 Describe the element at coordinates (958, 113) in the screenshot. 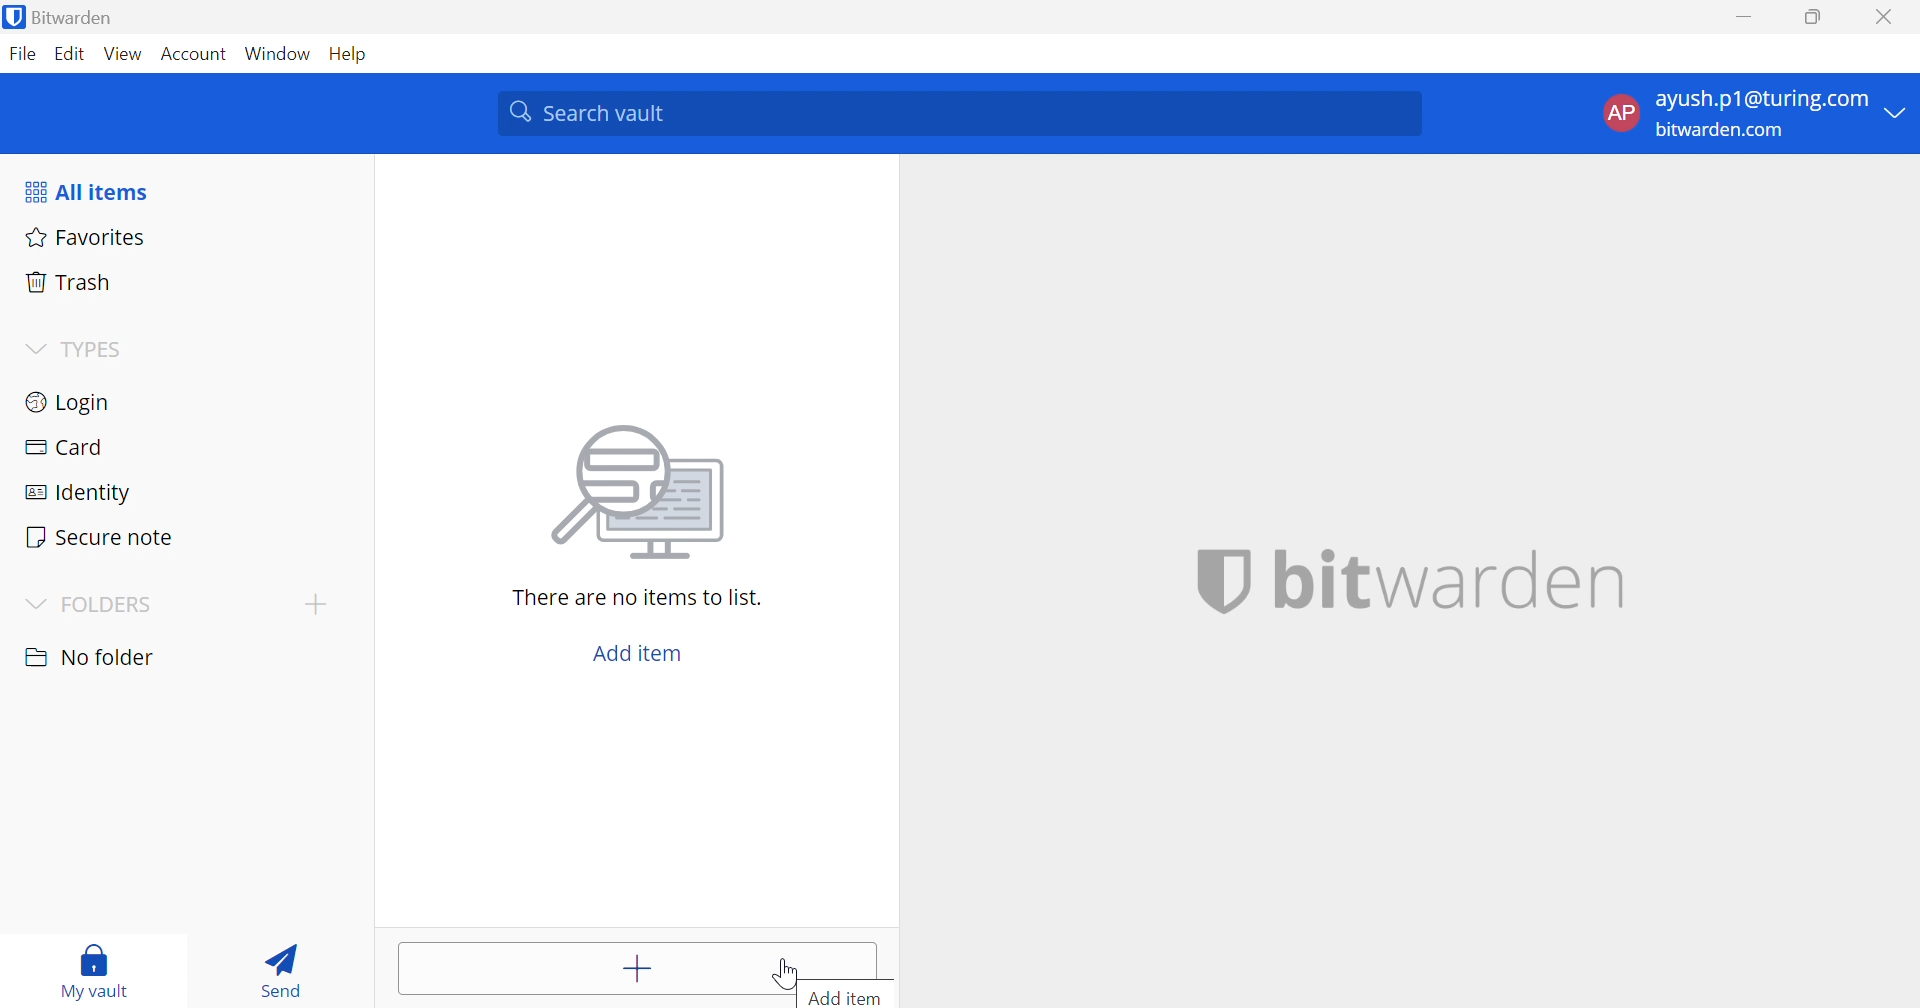

I see `Search vault` at that location.